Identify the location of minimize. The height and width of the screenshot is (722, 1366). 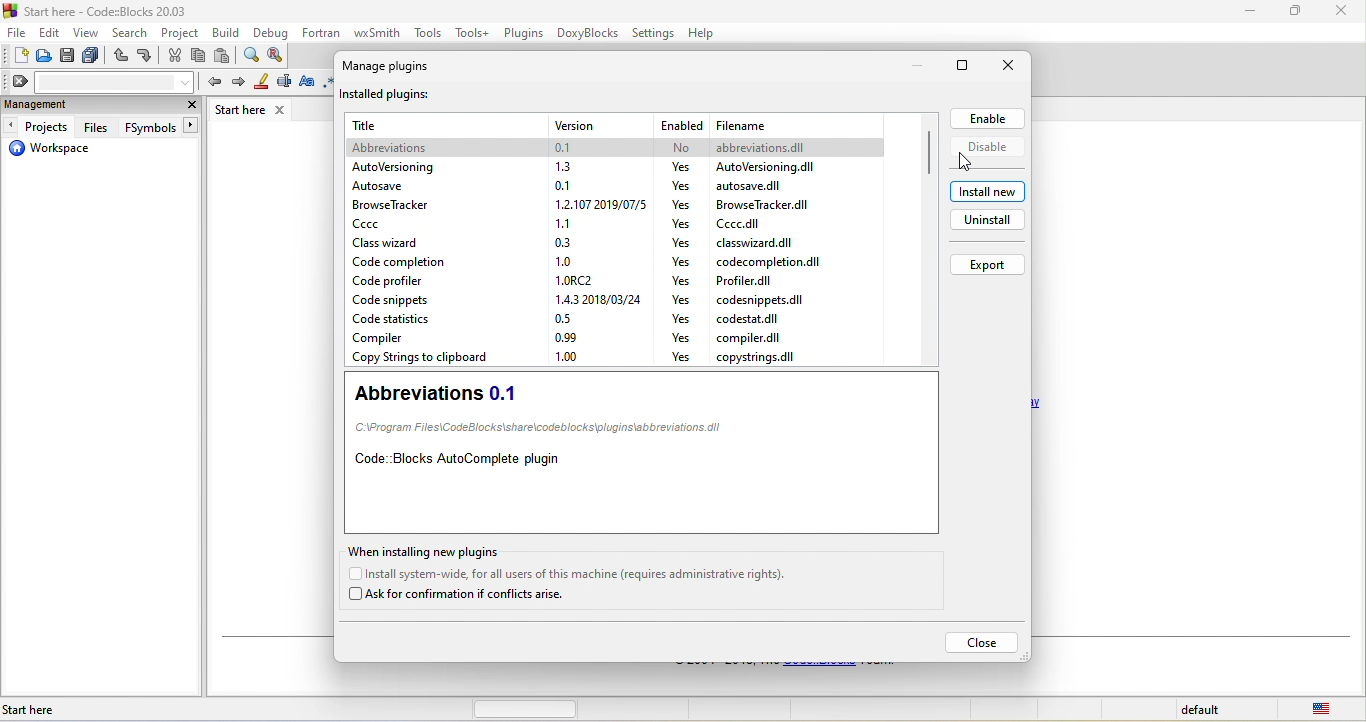
(911, 65).